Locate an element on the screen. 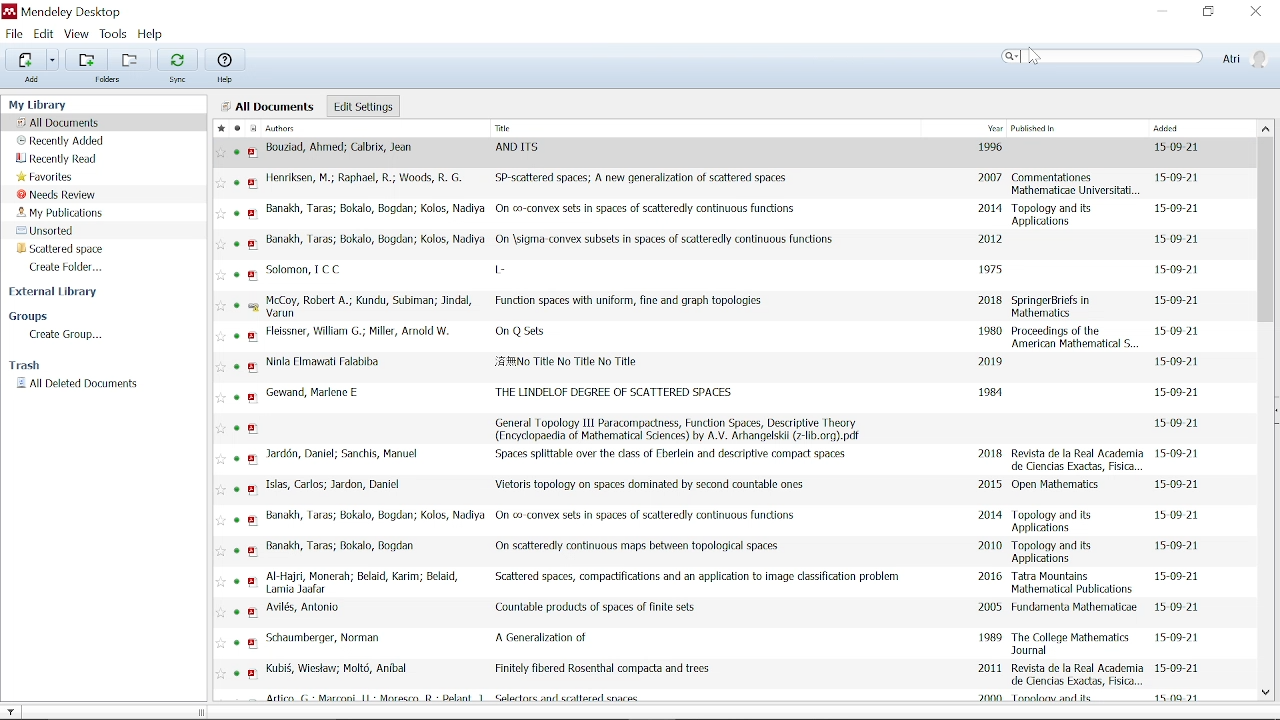 Image resolution: width=1280 pixels, height=720 pixels. Add folder is located at coordinates (87, 58).